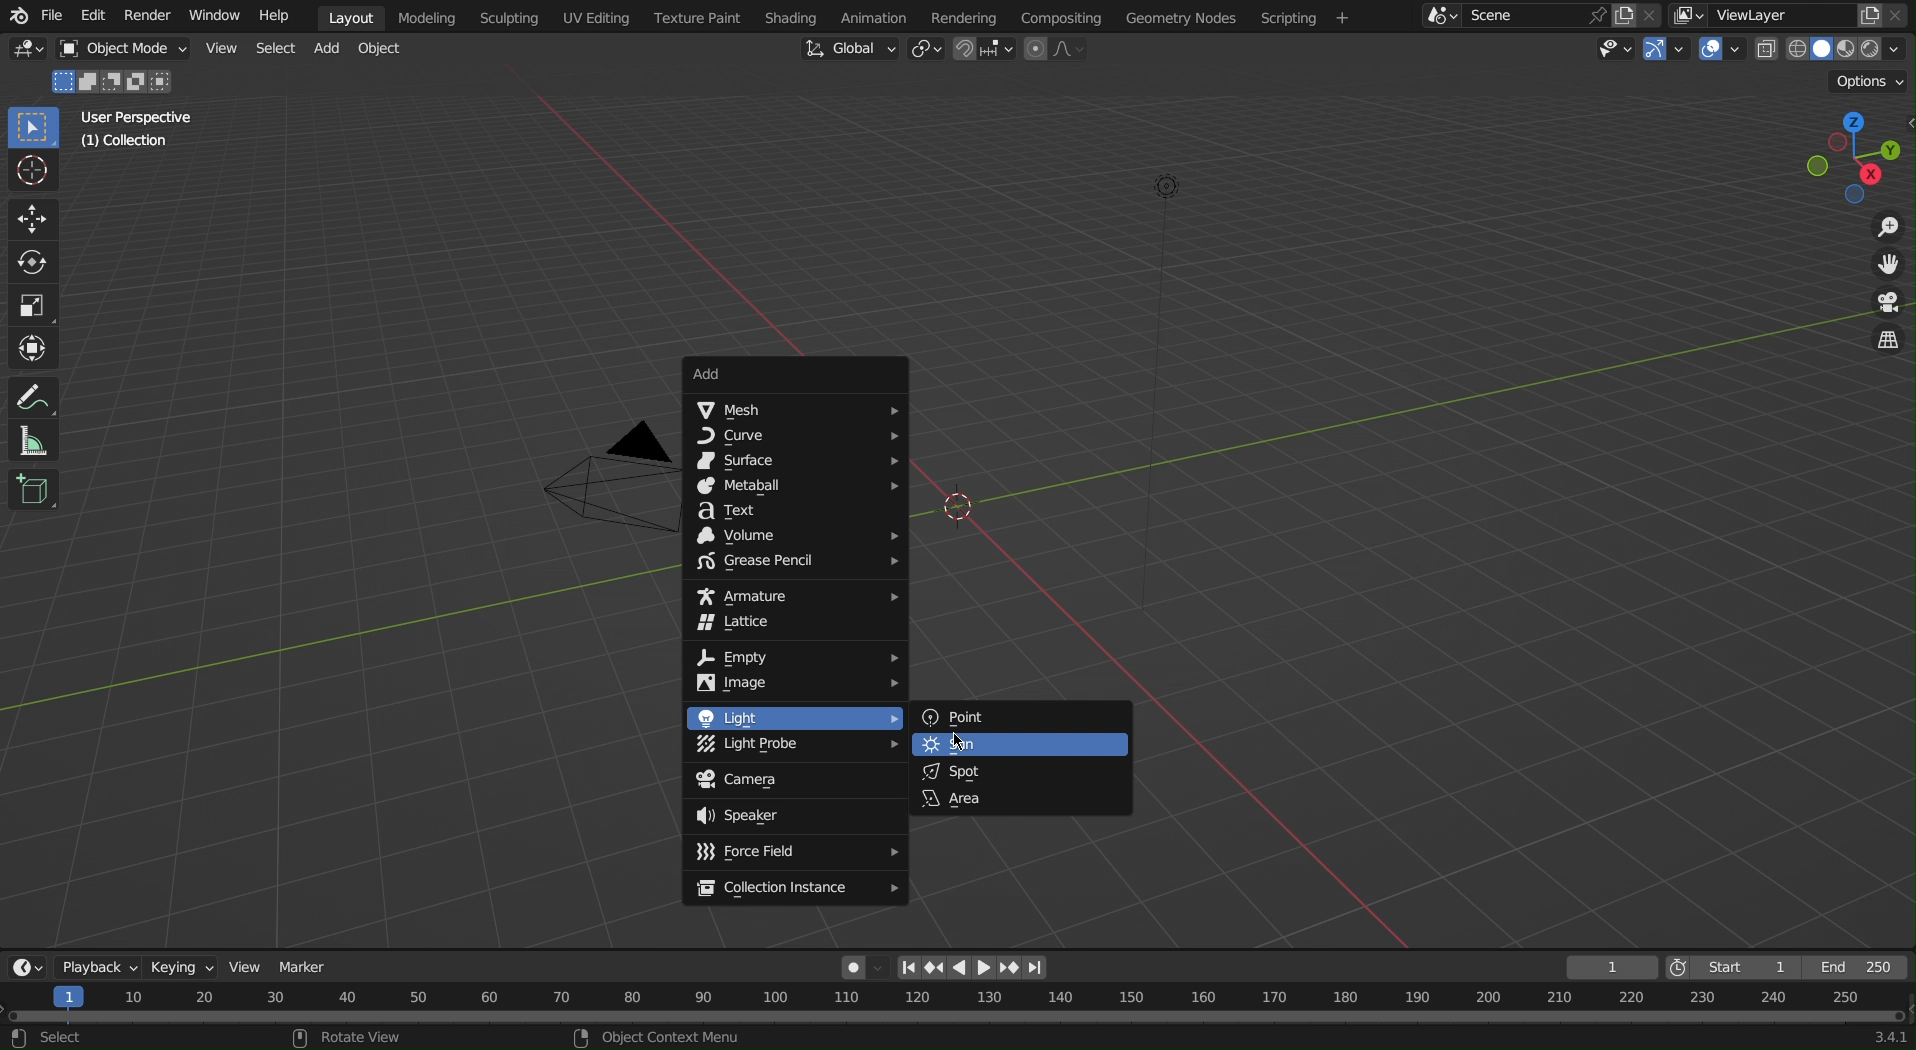 This screenshot has height=1050, width=1916. Describe the element at coordinates (1872, 82) in the screenshot. I see `Options` at that location.